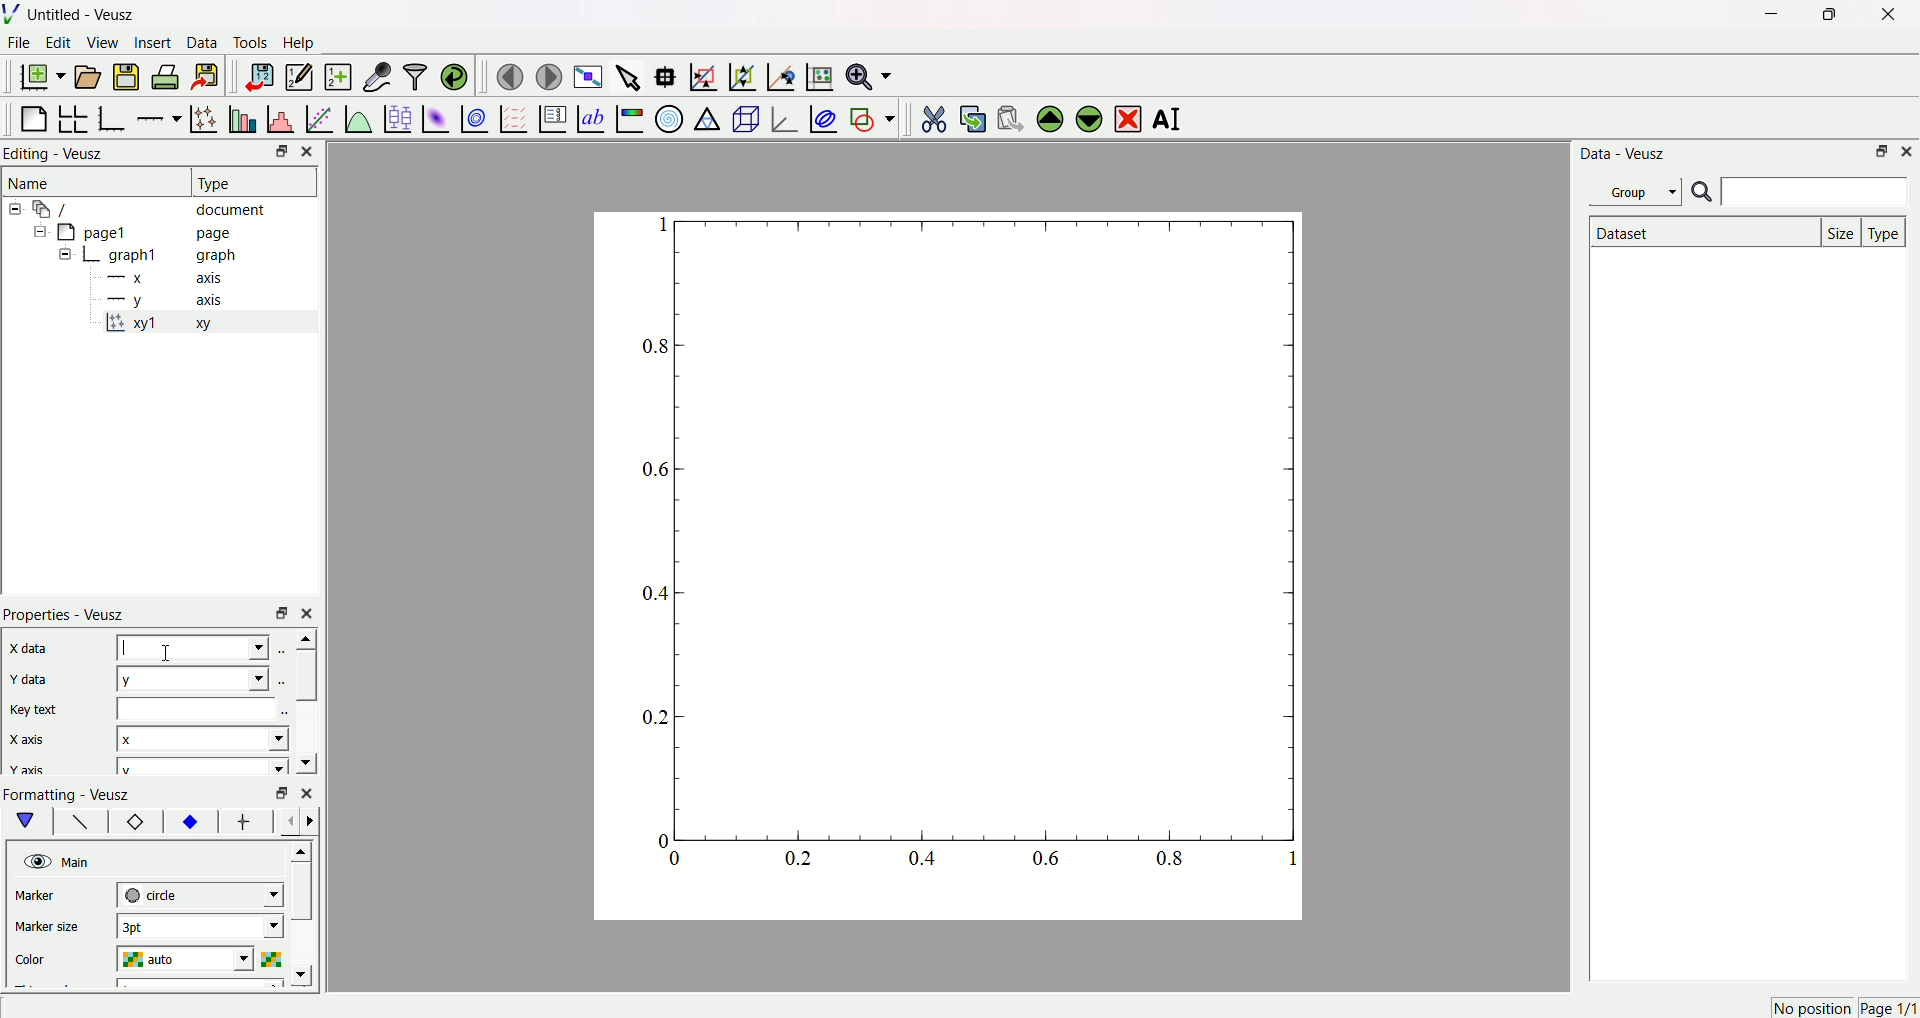 The height and width of the screenshot is (1018, 1920). What do you see at coordinates (33, 183) in the screenshot?
I see `Name` at bounding box center [33, 183].